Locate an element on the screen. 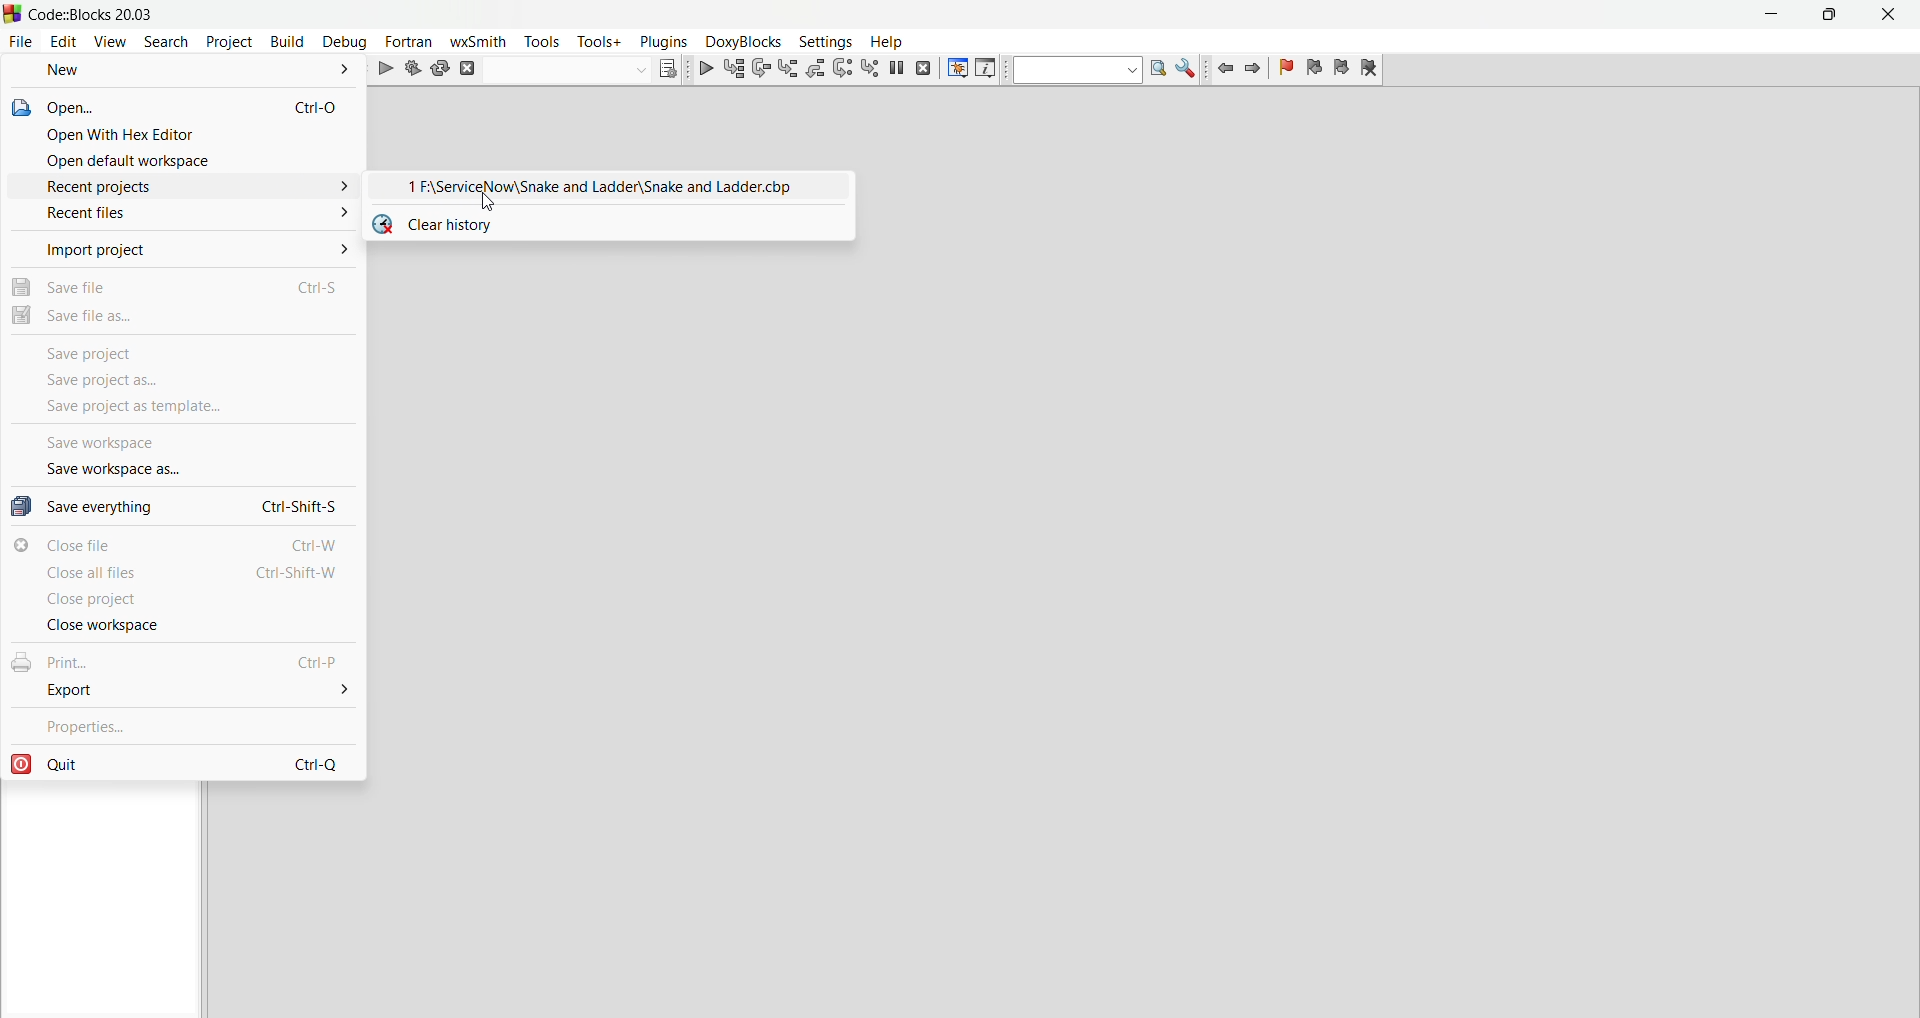 The image size is (1920, 1018). recent files is located at coordinates (184, 215).